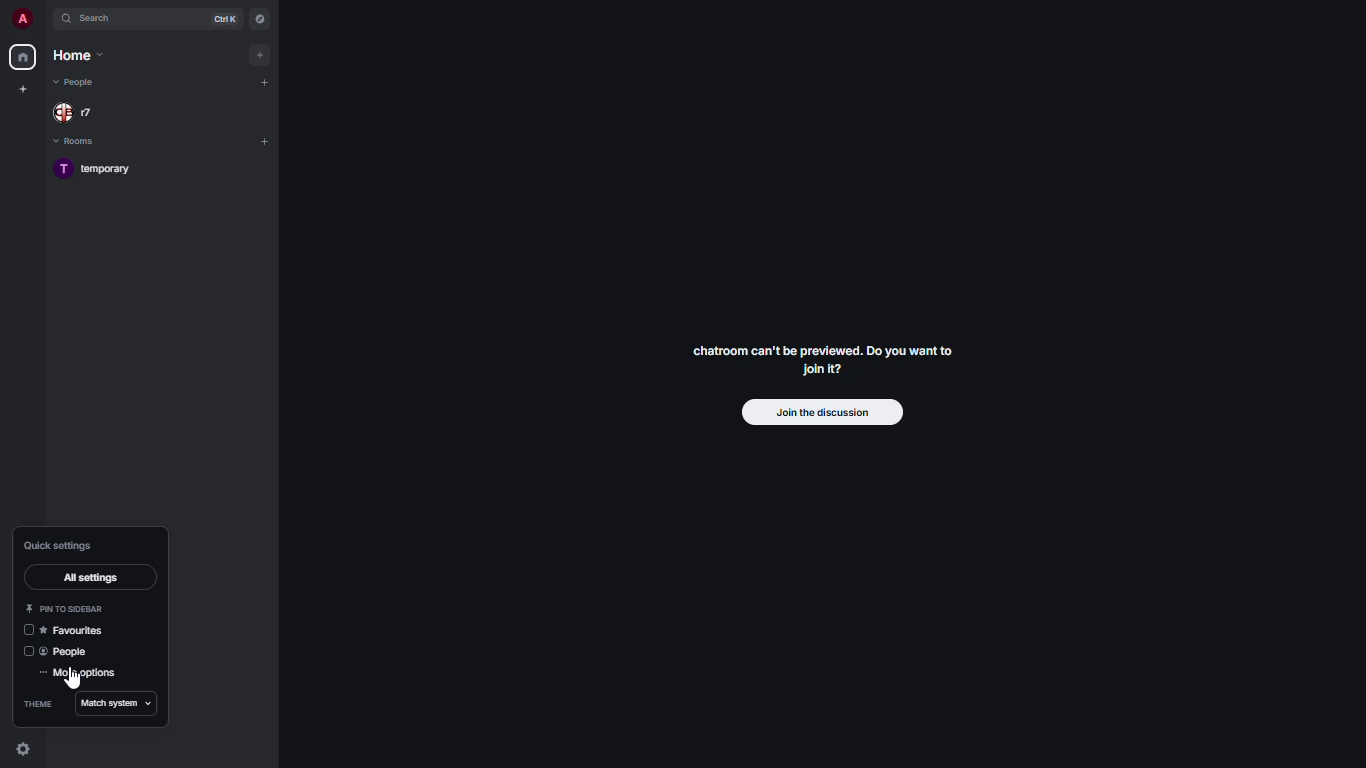  Describe the element at coordinates (821, 362) in the screenshot. I see `chatroom can't be previewed` at that location.